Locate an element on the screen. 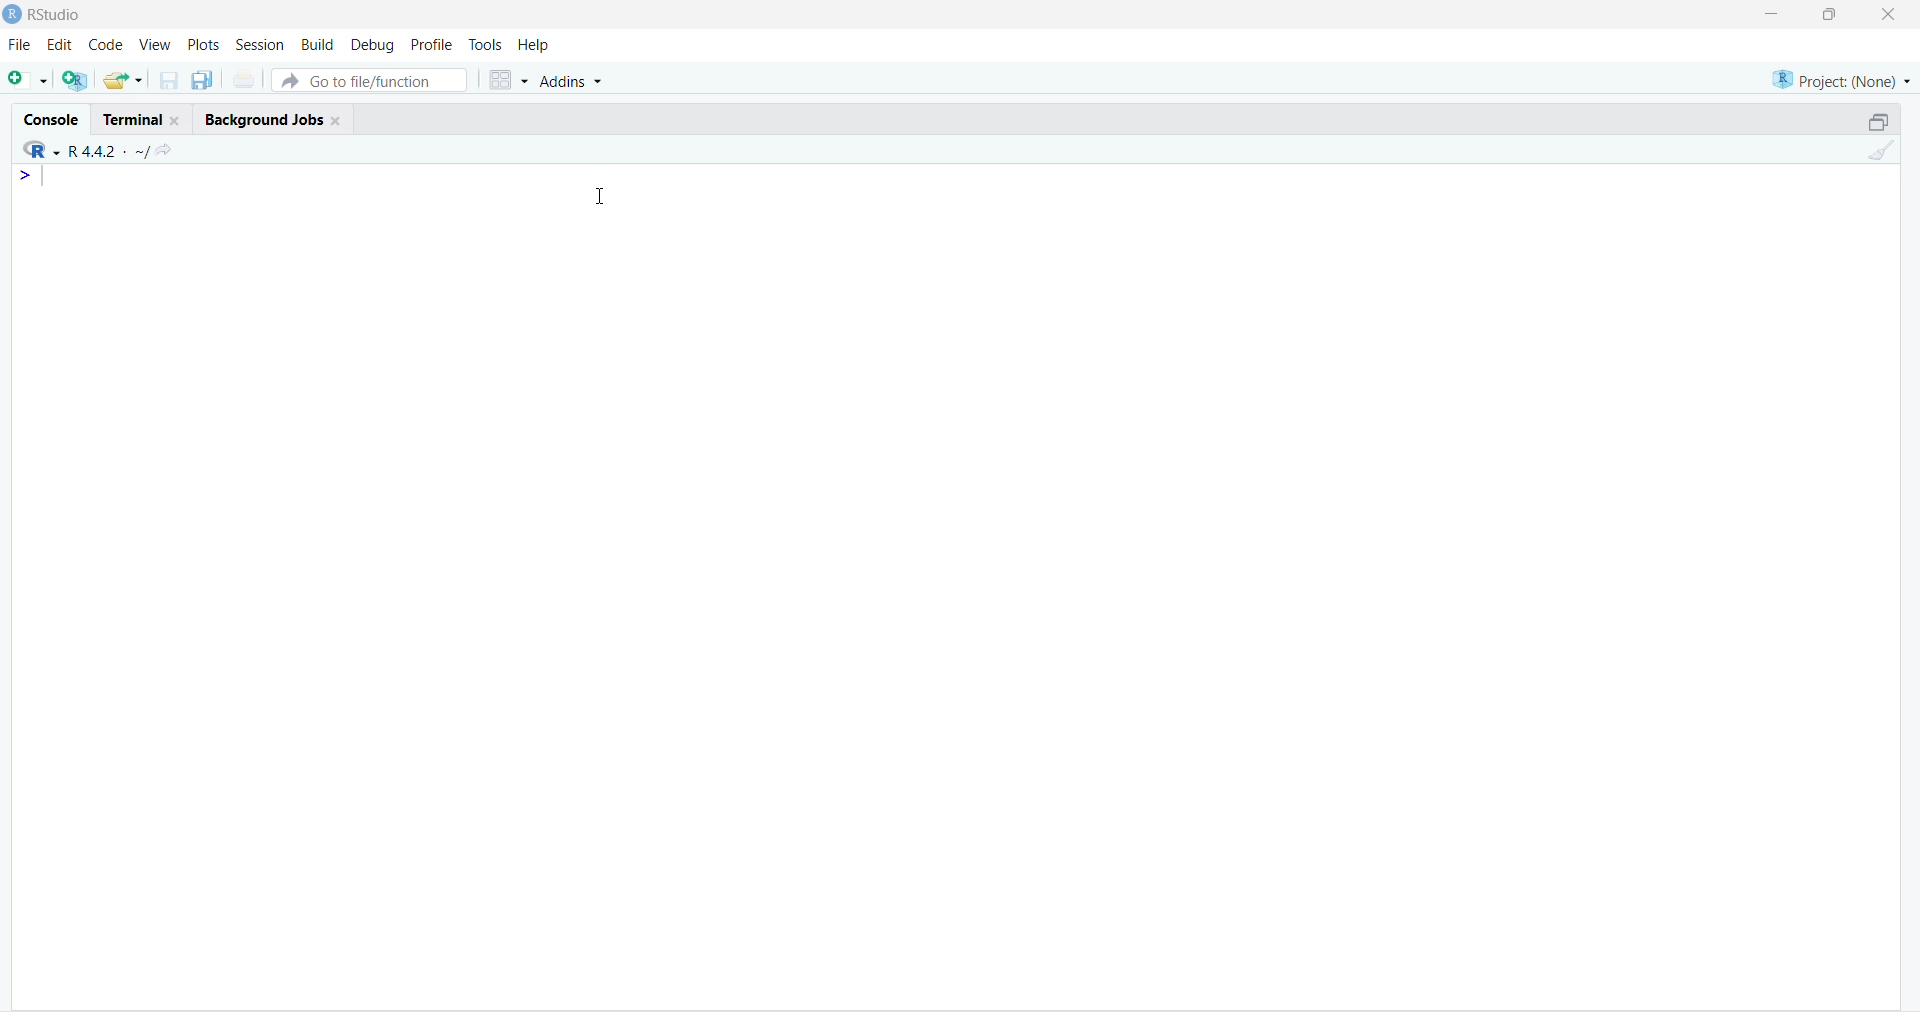 The height and width of the screenshot is (1012, 1920). close is located at coordinates (1889, 14).